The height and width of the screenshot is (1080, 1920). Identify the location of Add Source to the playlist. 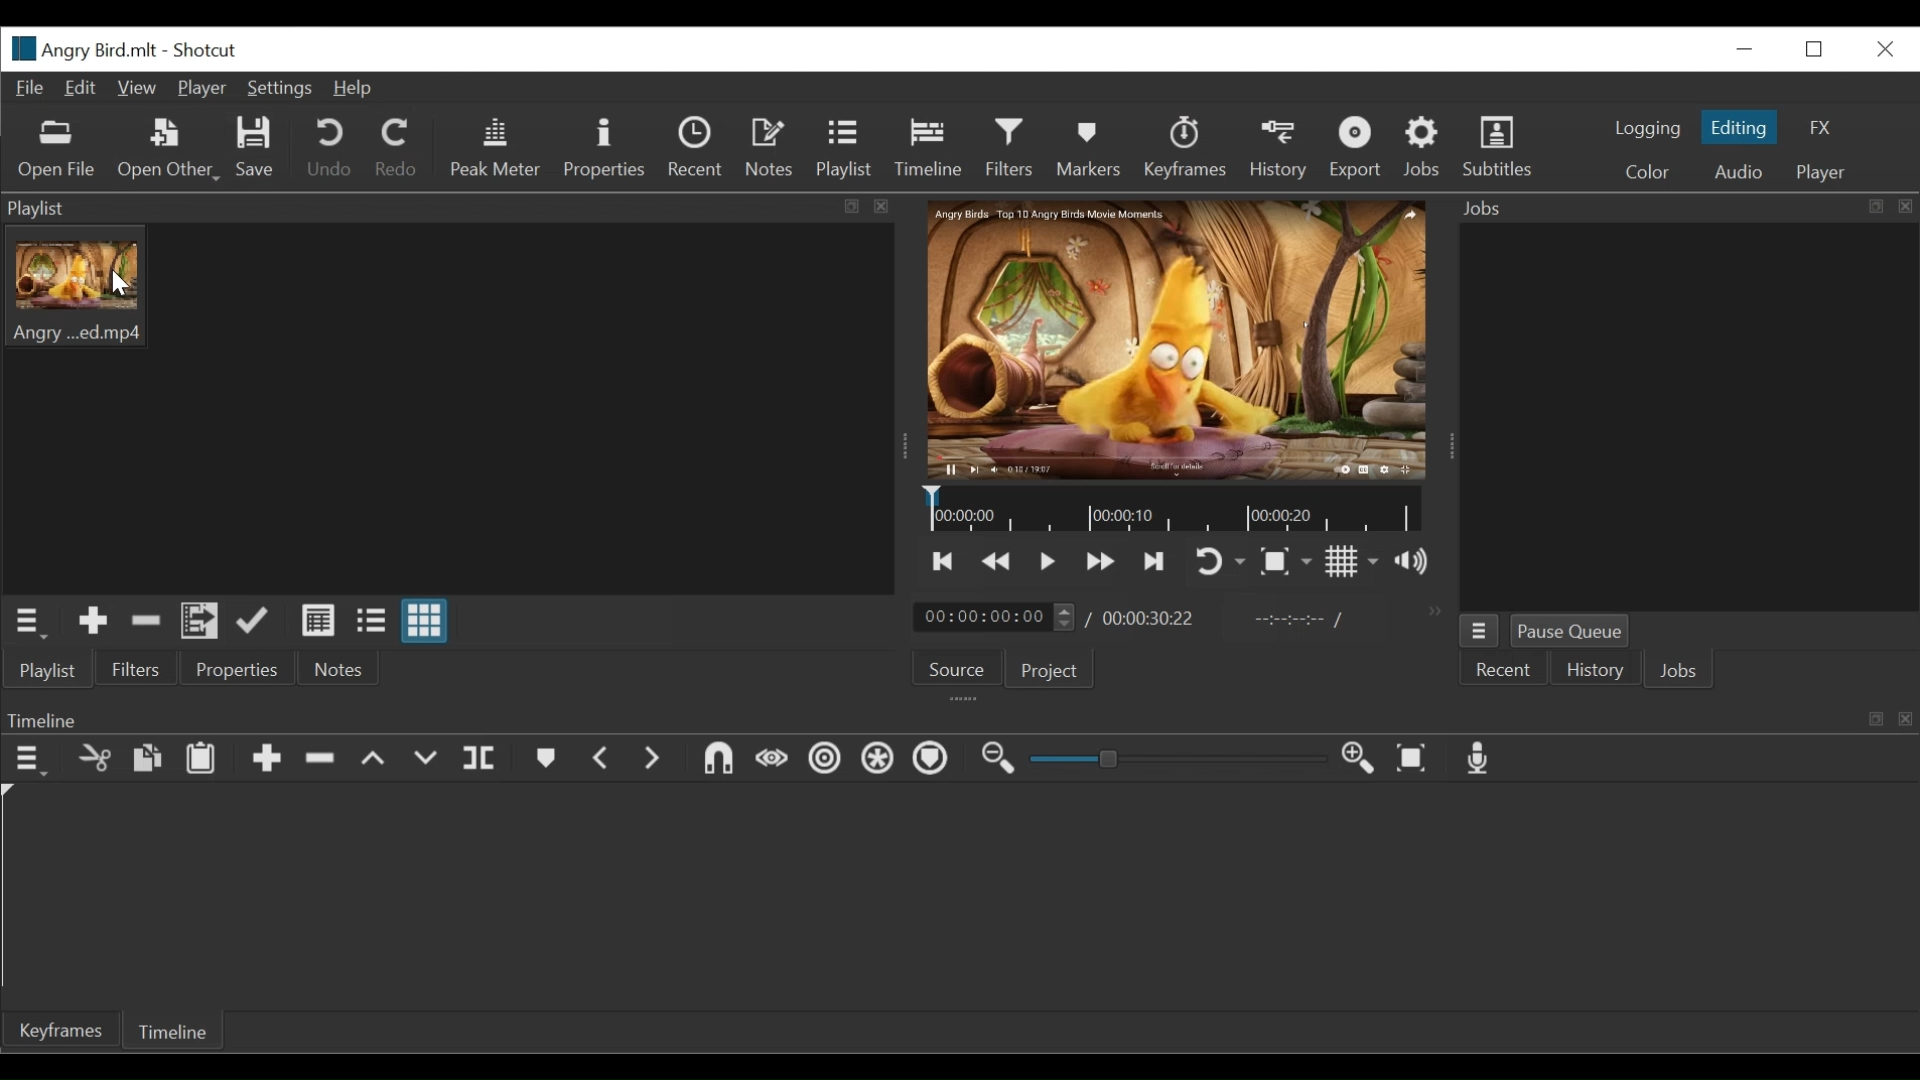
(93, 621).